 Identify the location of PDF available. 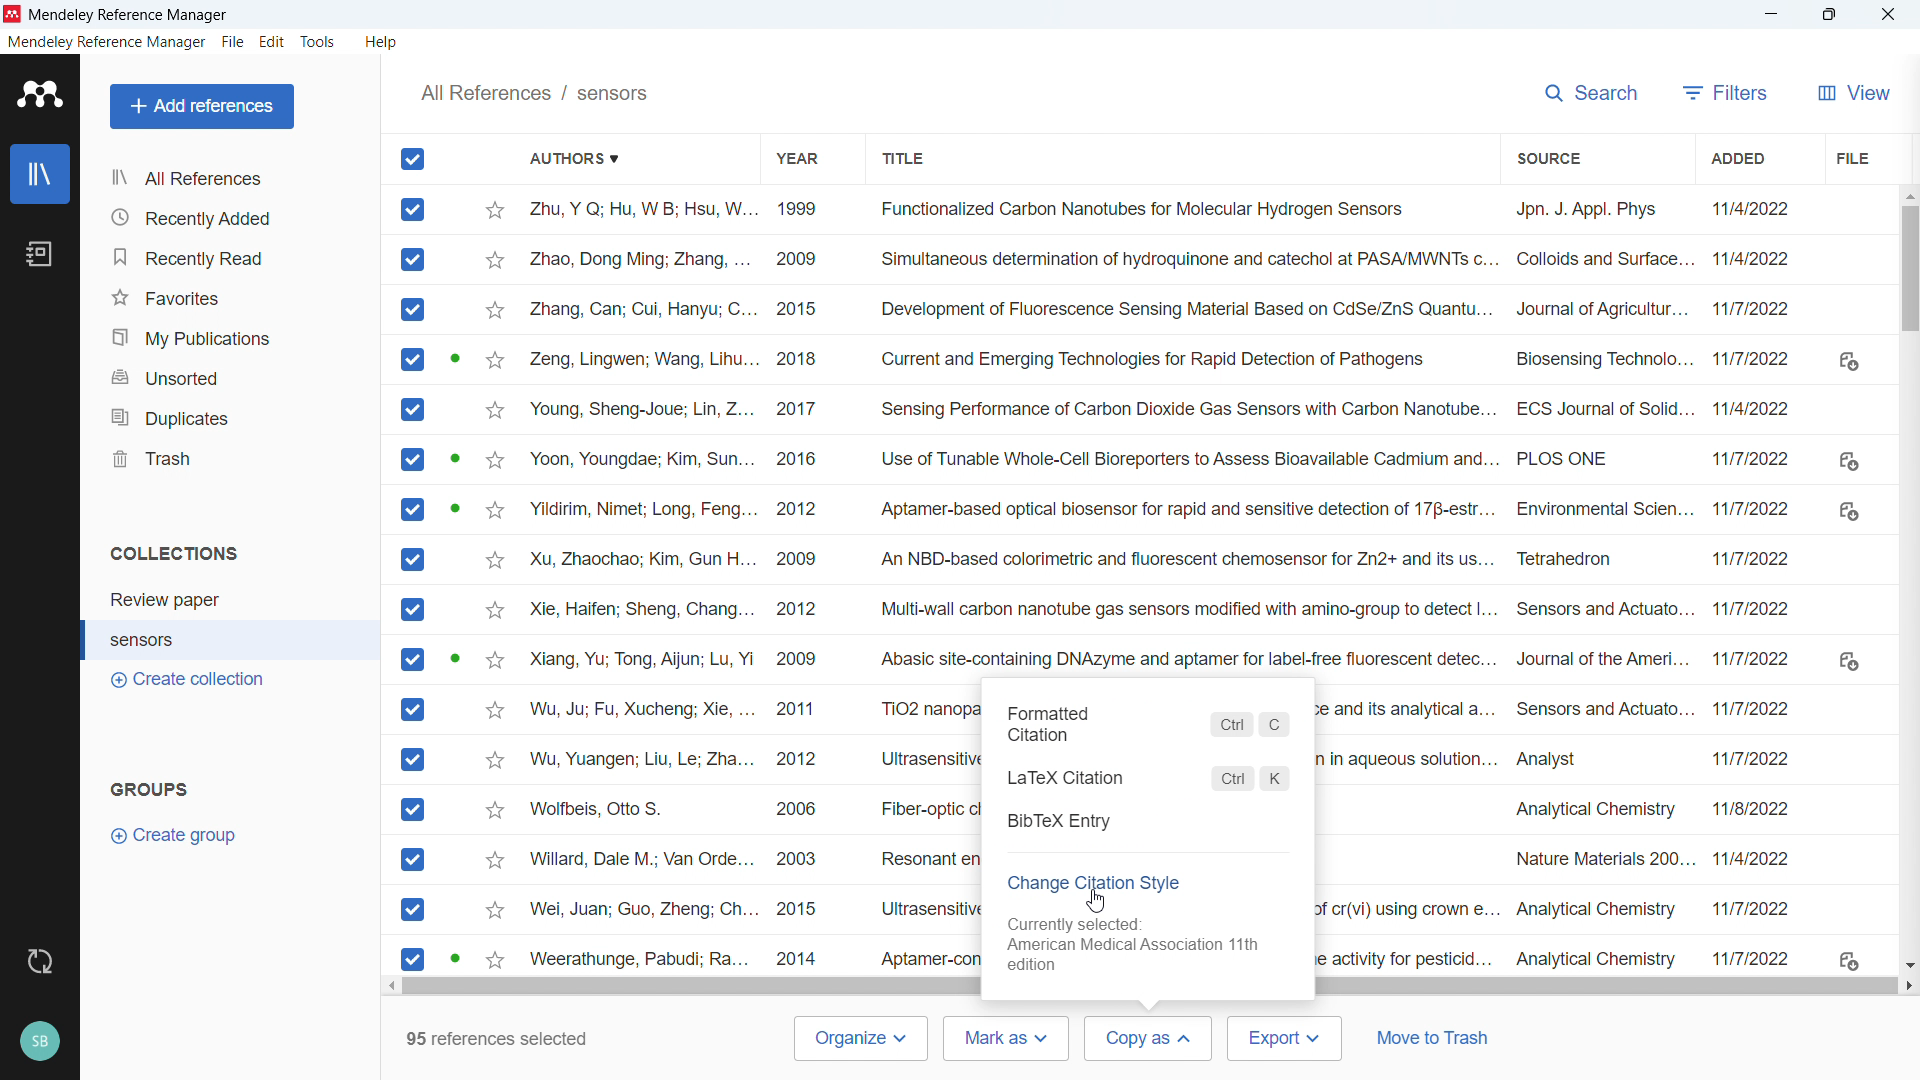
(458, 358).